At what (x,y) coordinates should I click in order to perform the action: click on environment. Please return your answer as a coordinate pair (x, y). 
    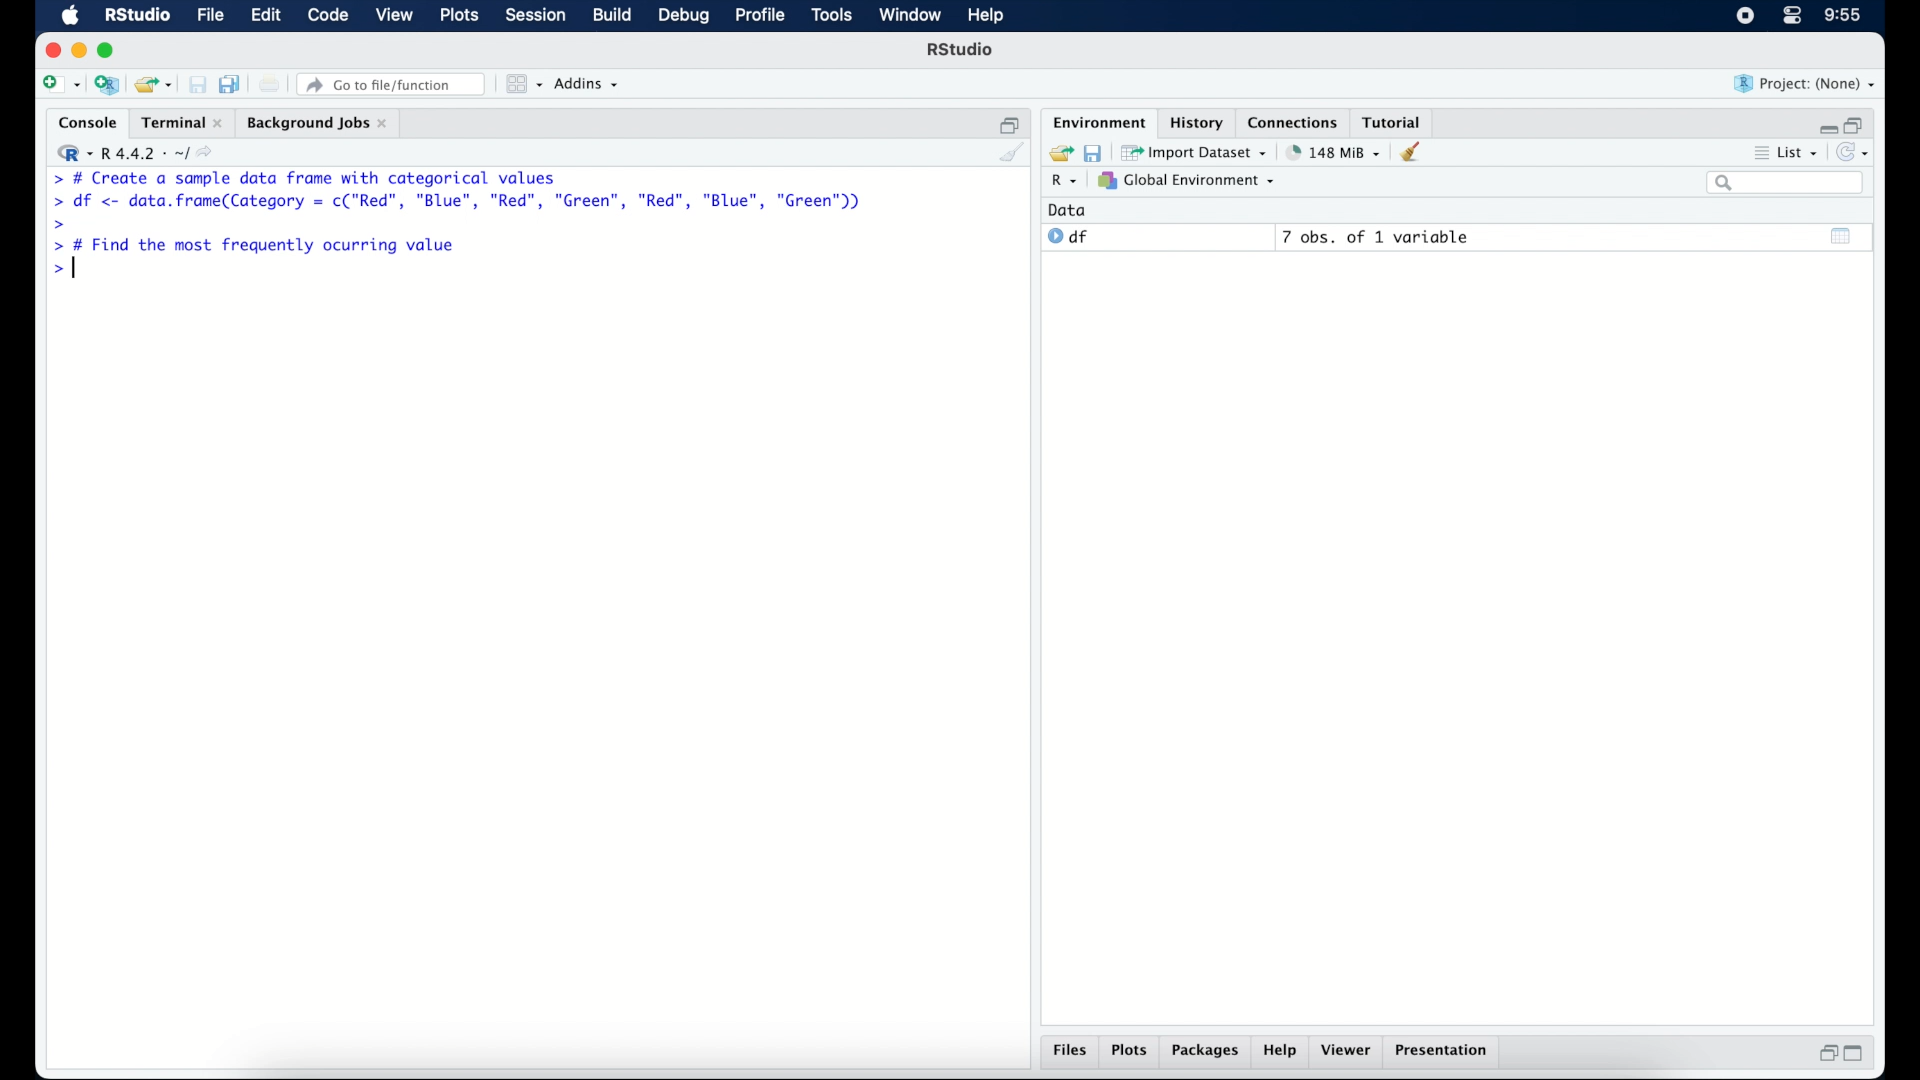
    Looking at the image, I should click on (1098, 121).